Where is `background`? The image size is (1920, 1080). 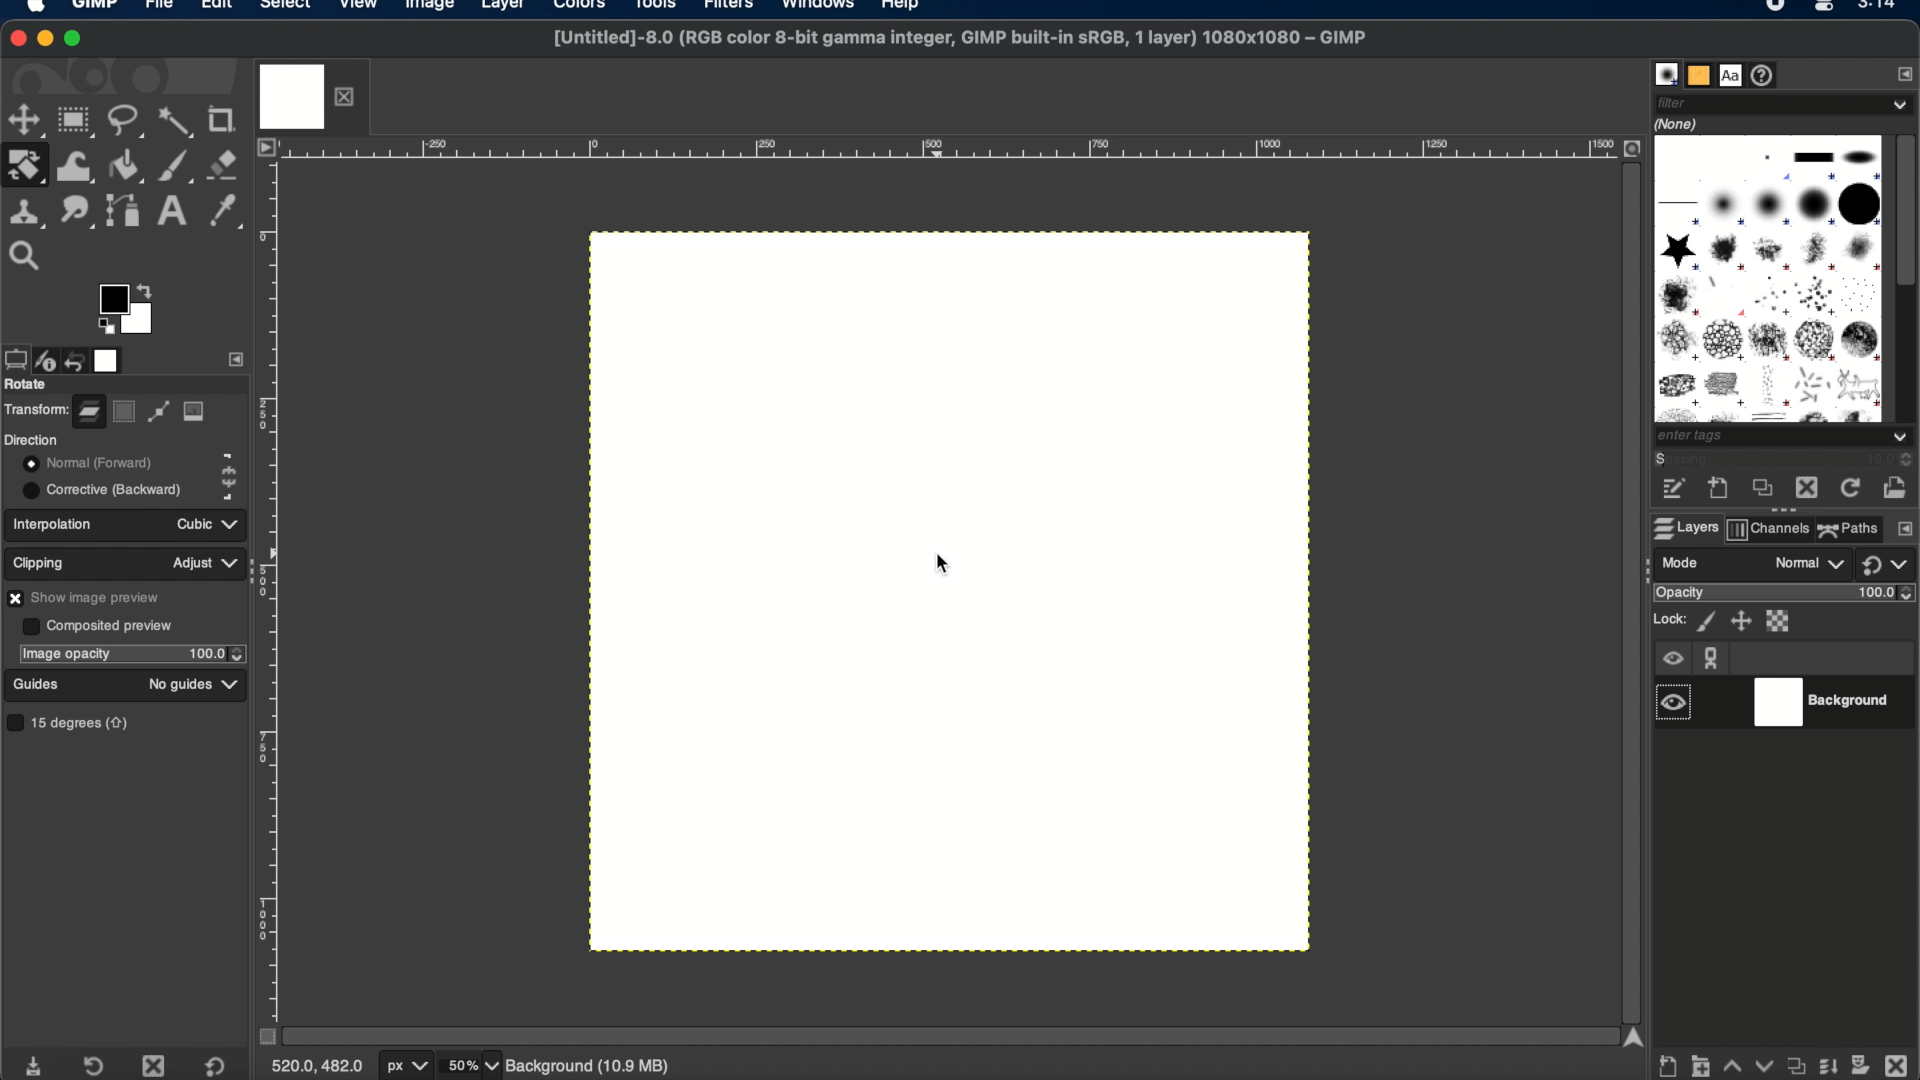
background is located at coordinates (604, 1065).